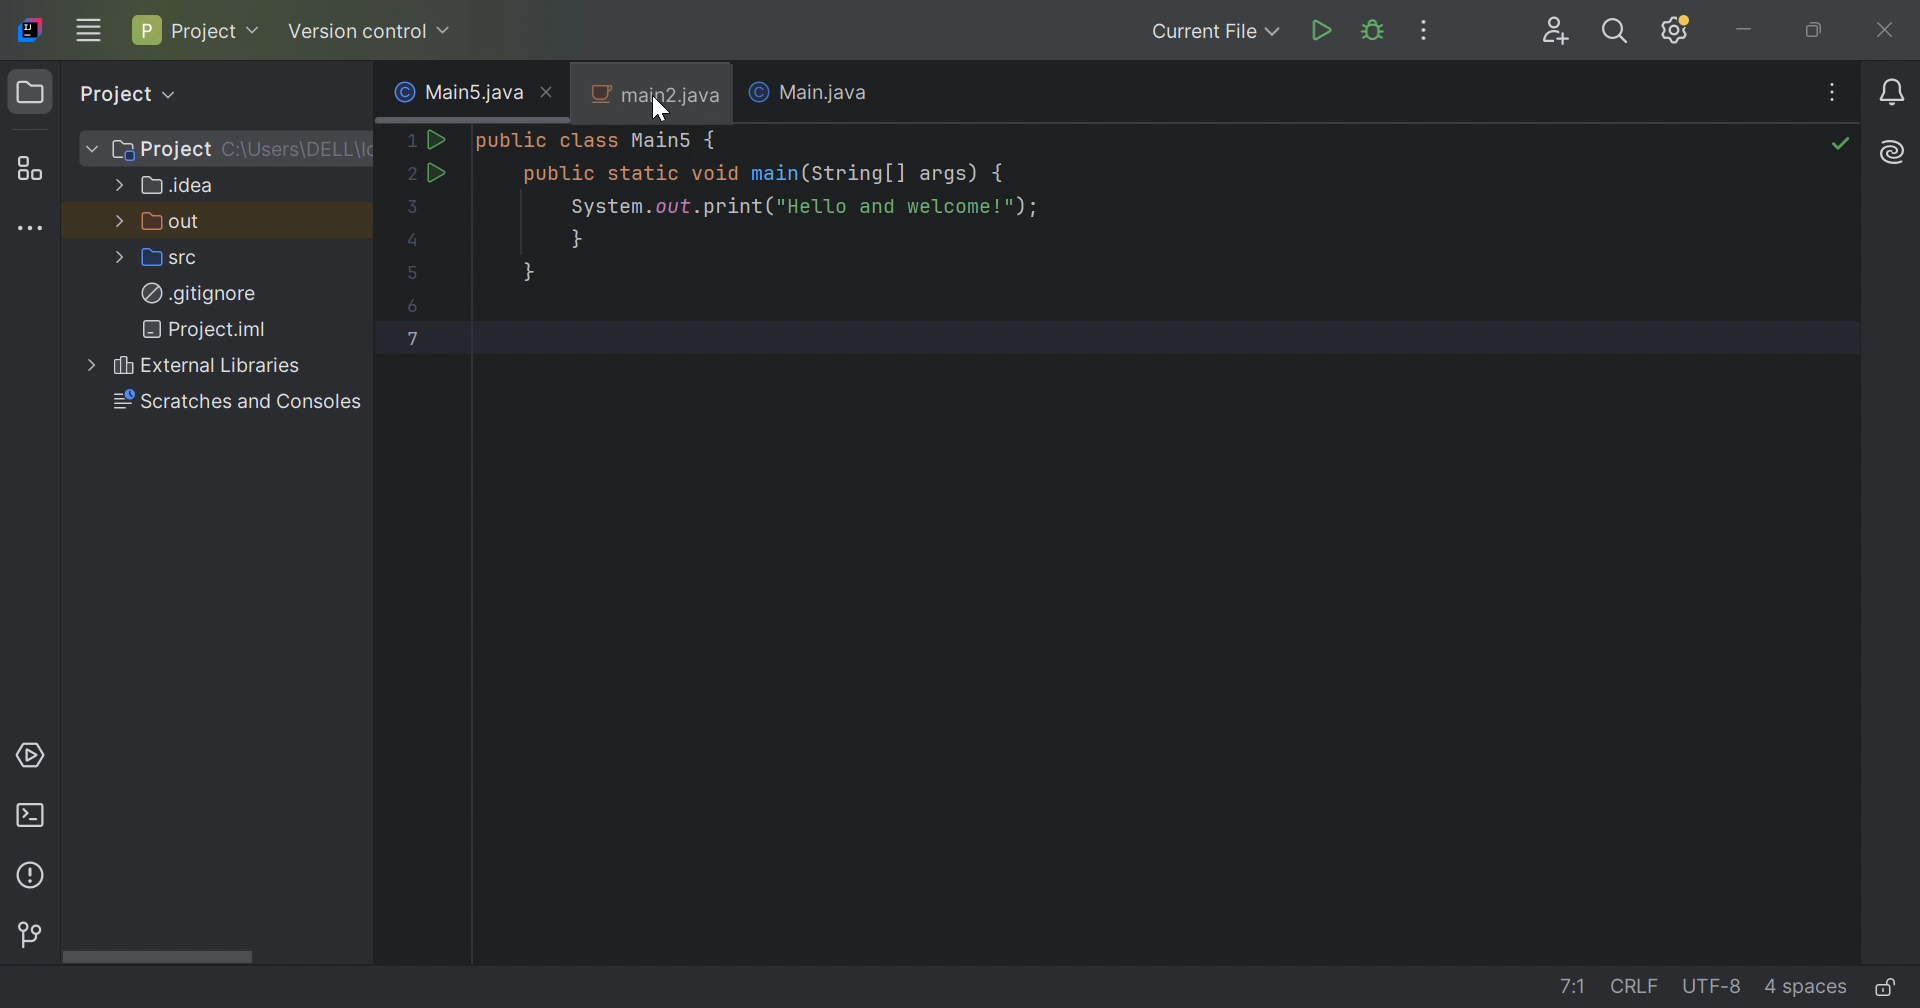 The height and width of the screenshot is (1008, 1920). I want to click on Current file, so click(1212, 30).